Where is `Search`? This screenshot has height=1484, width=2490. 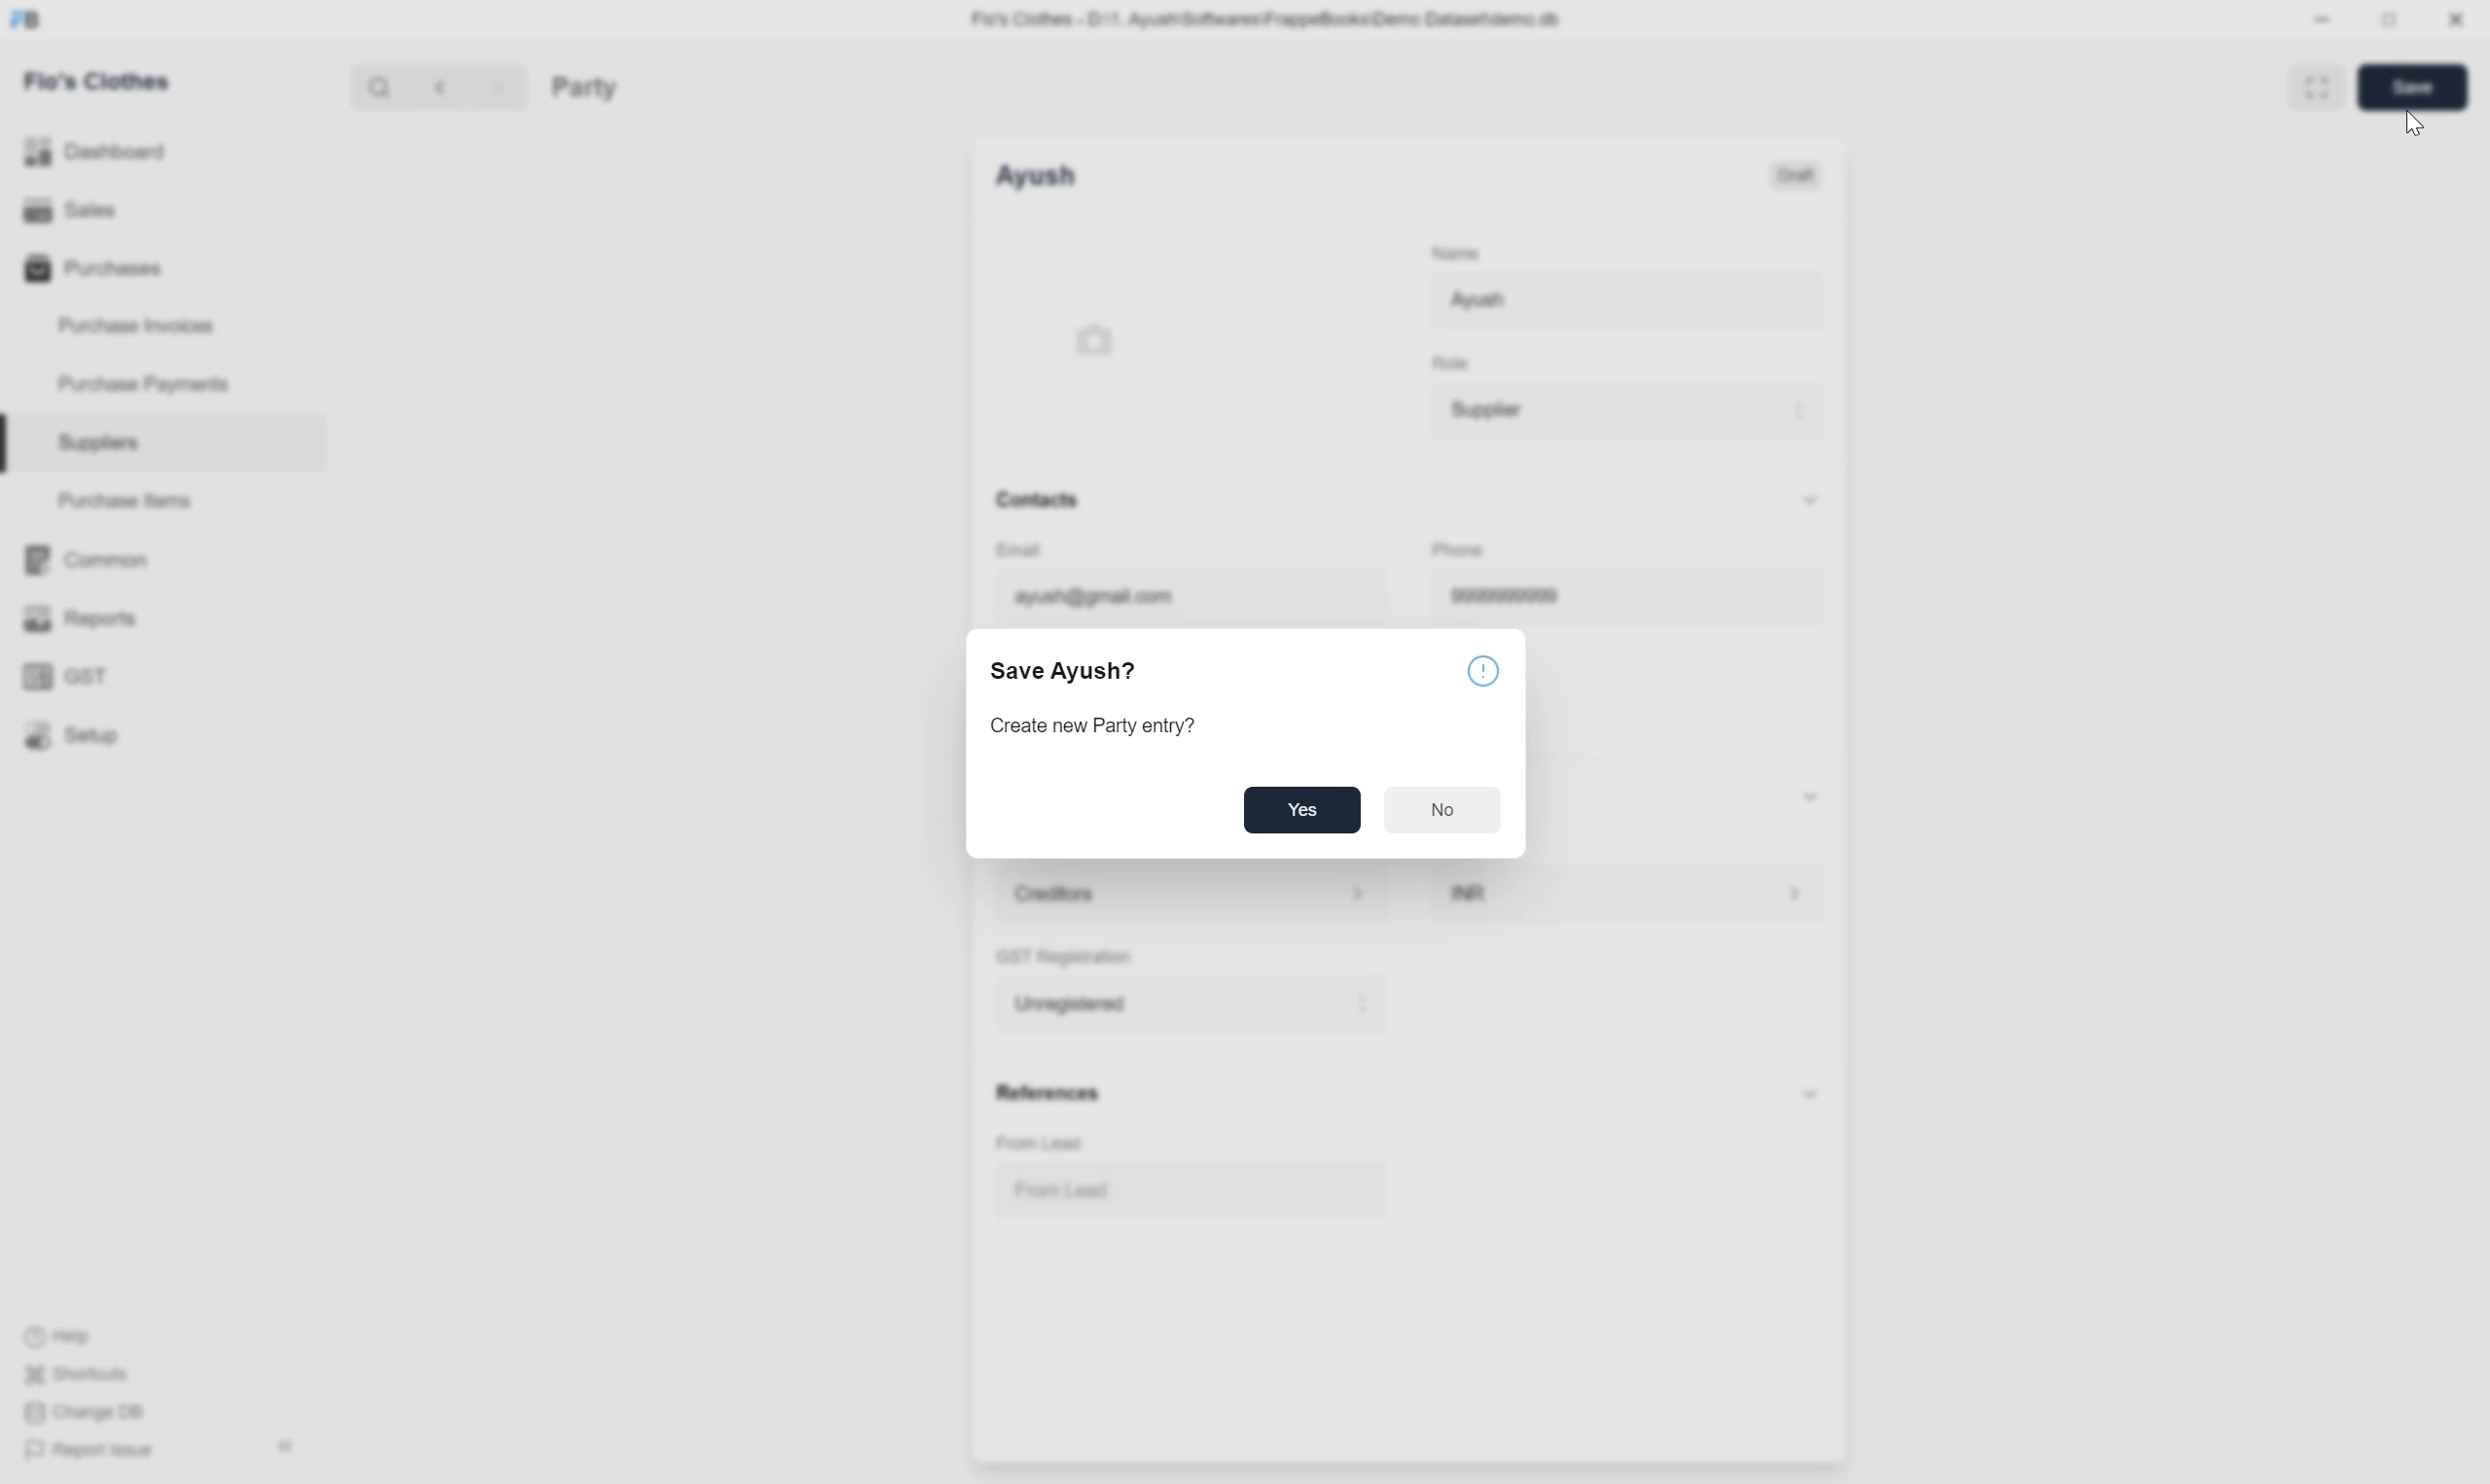 Search is located at coordinates (380, 86).